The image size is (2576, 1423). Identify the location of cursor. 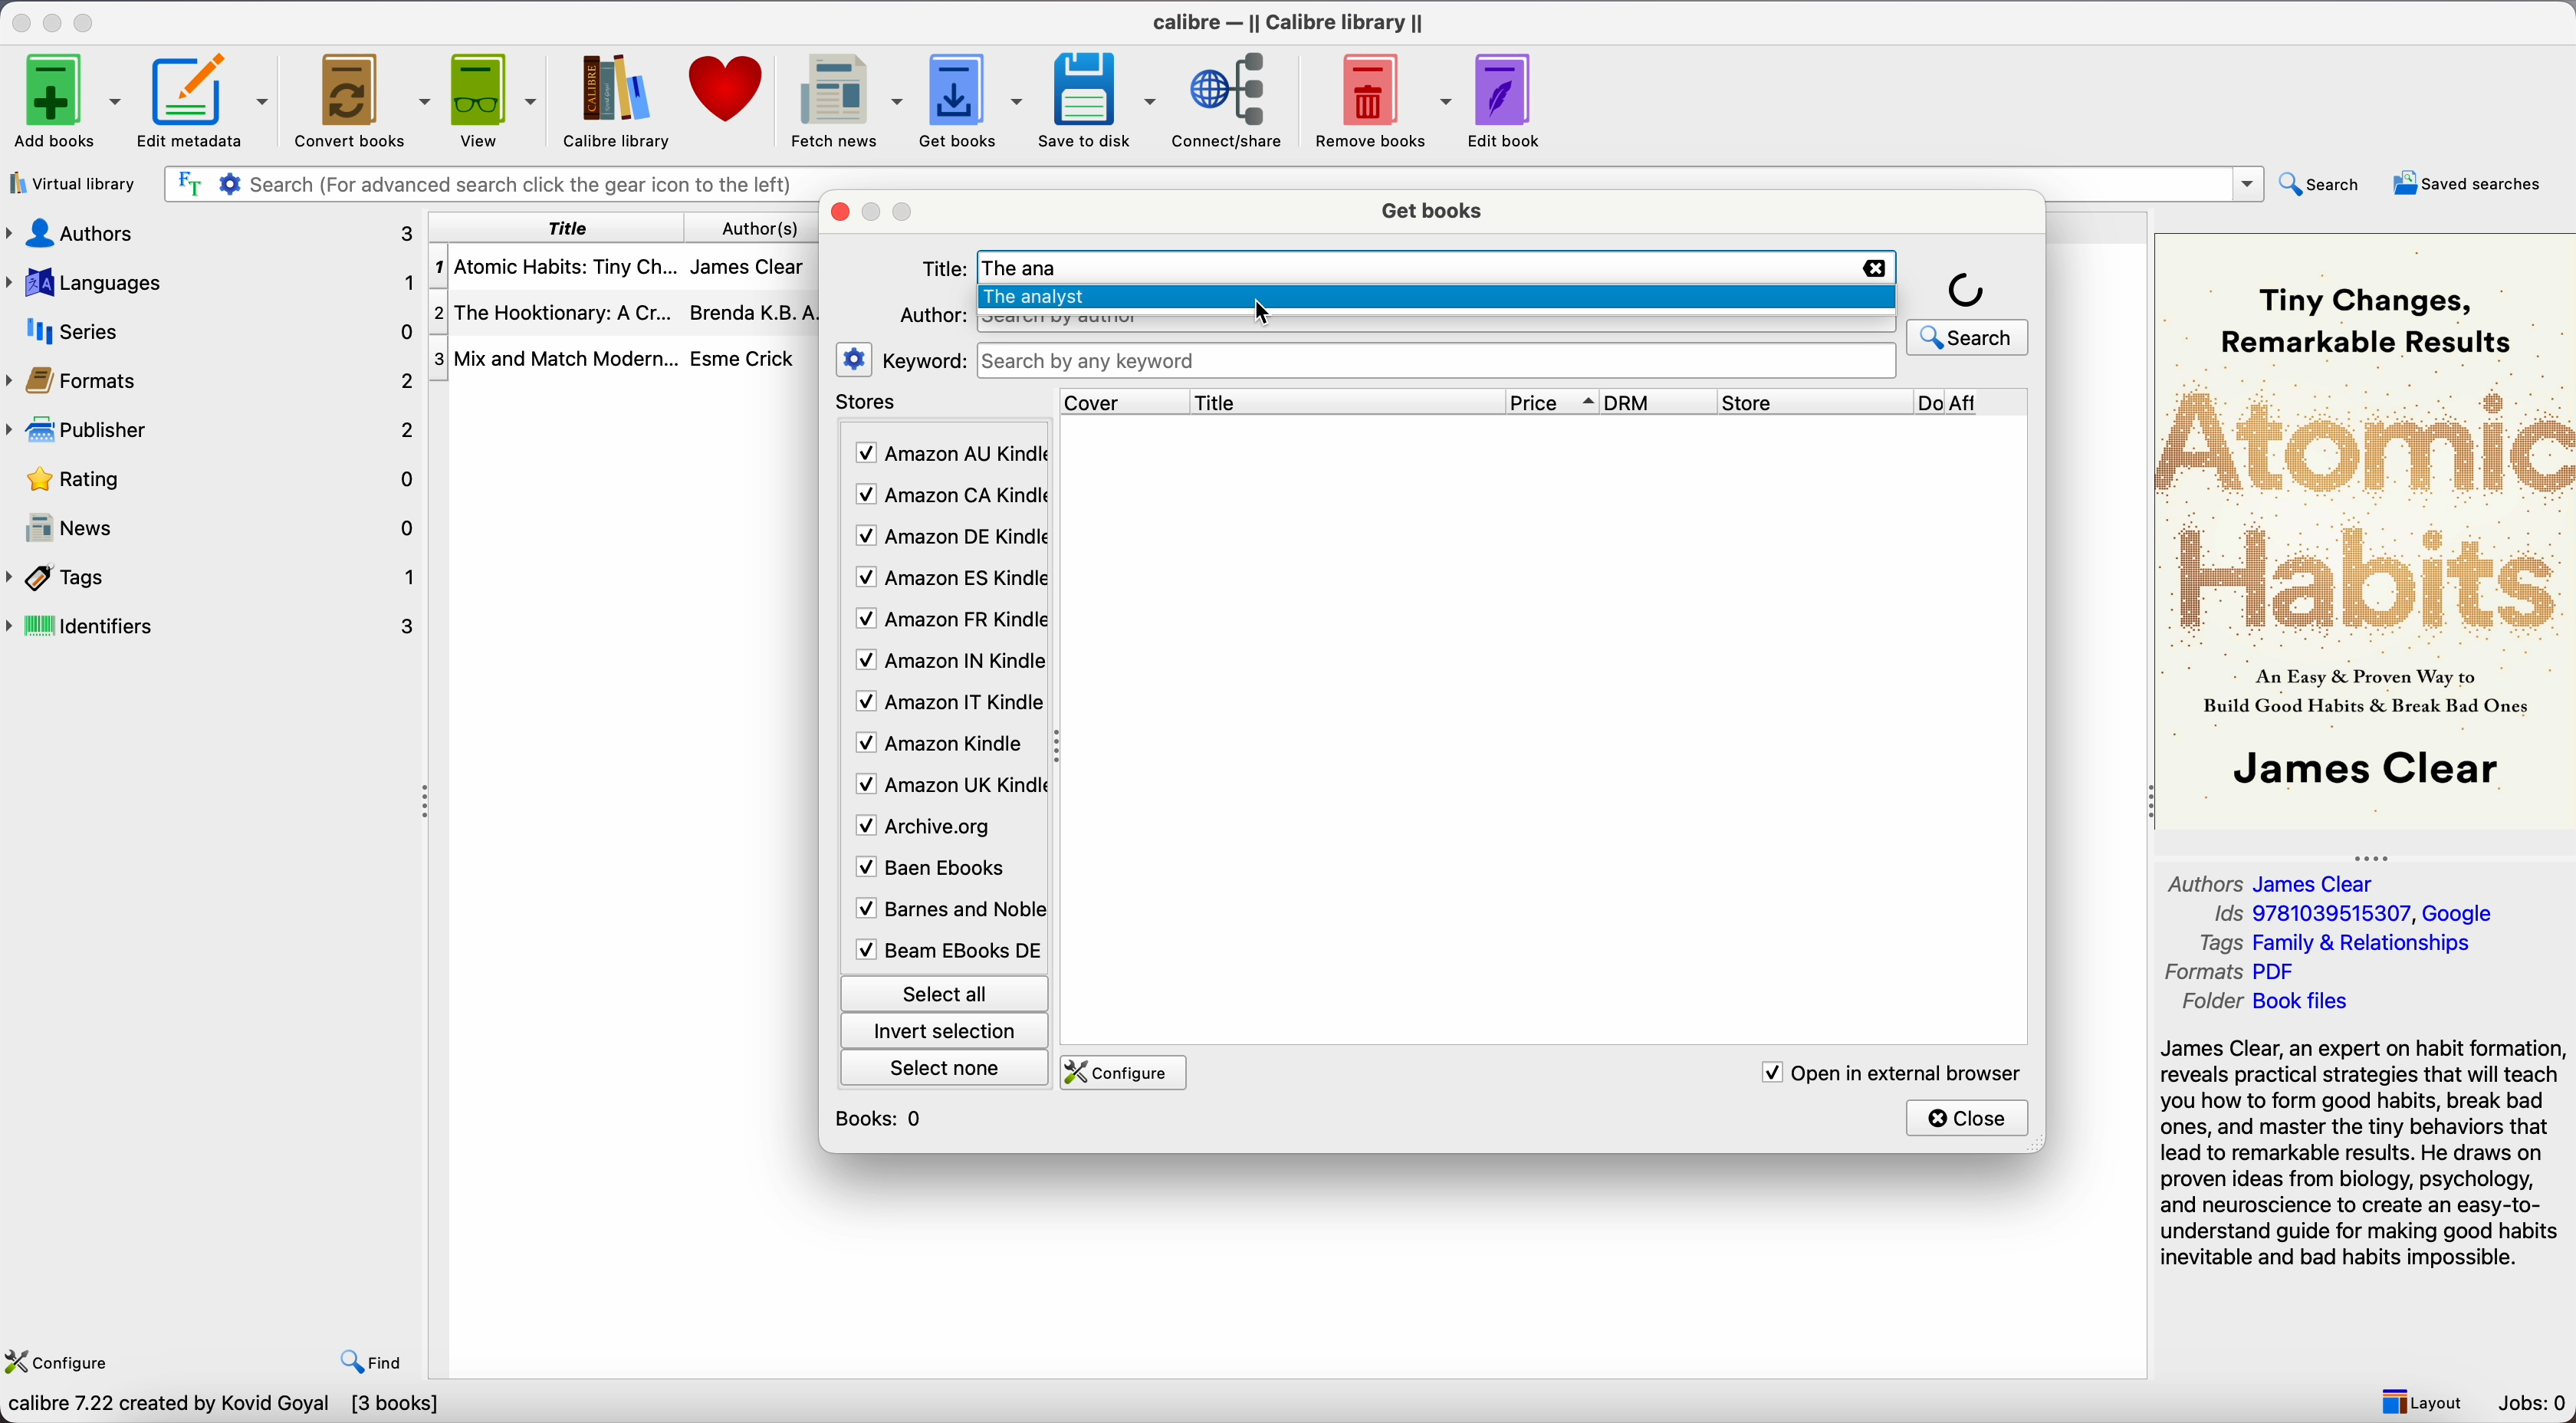
(1262, 314).